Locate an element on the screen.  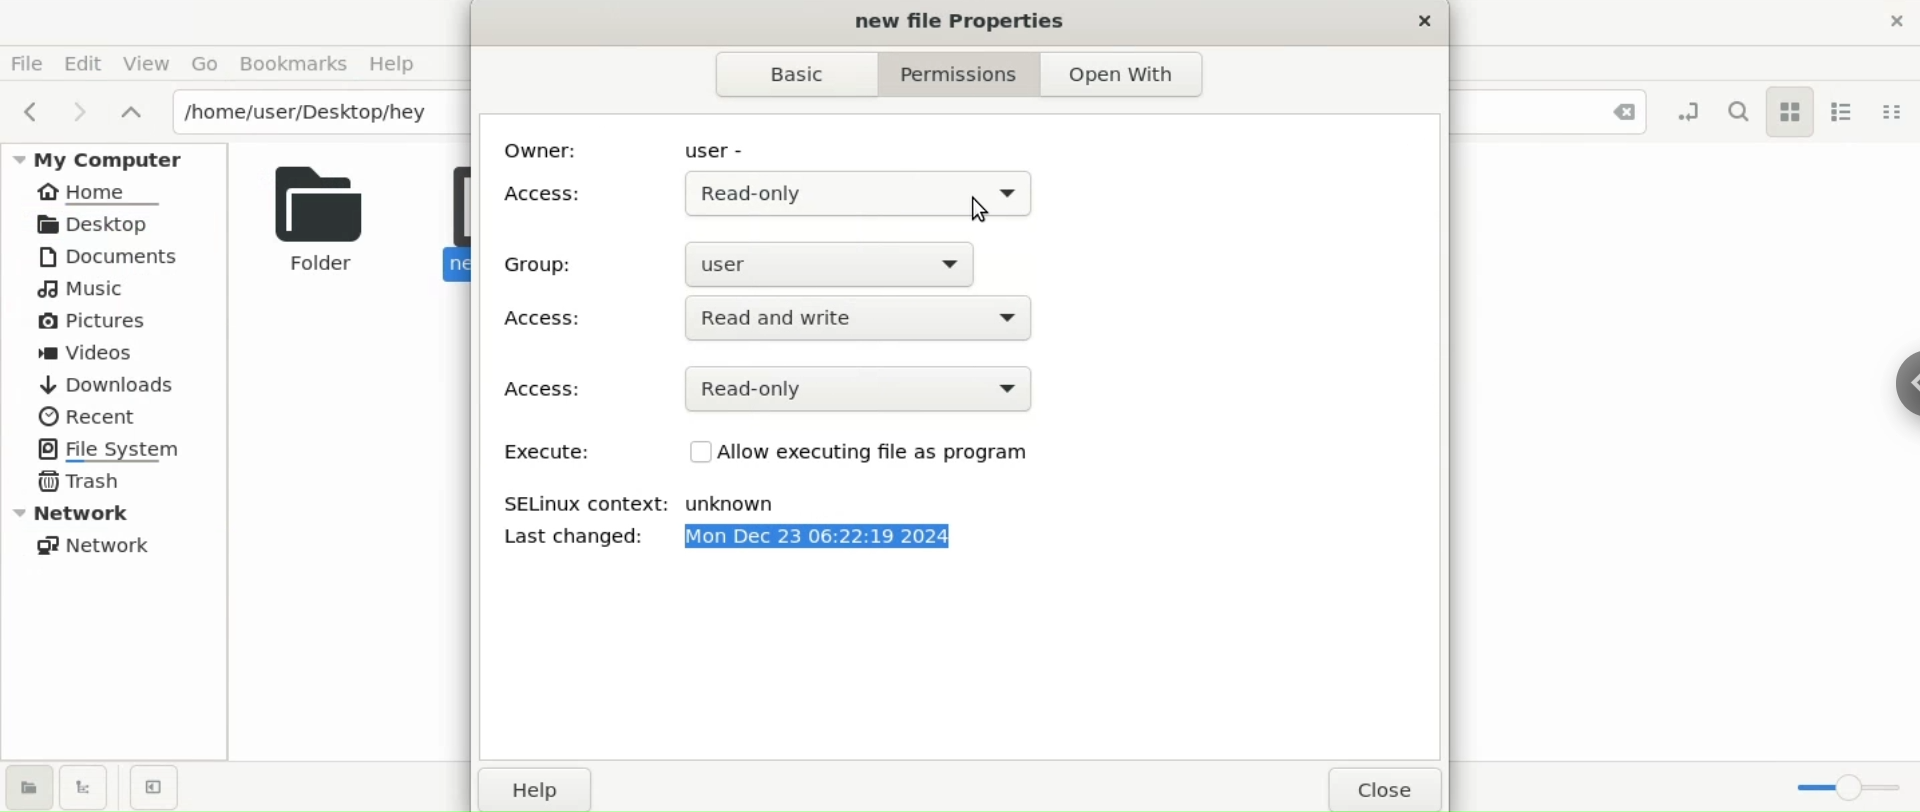
user is located at coordinates (841, 261).